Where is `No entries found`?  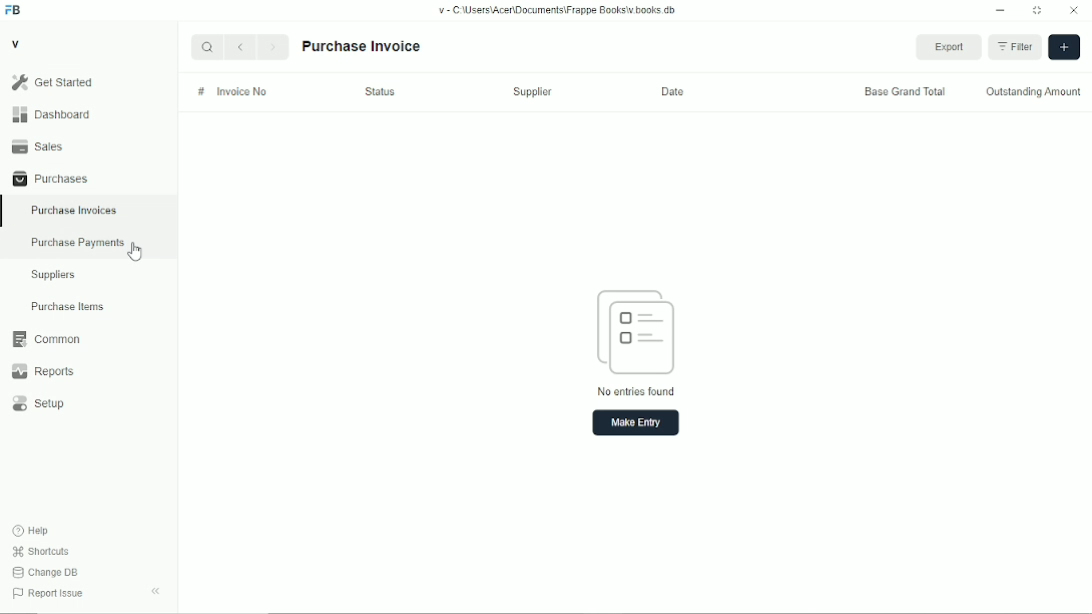
No entries found is located at coordinates (636, 391).